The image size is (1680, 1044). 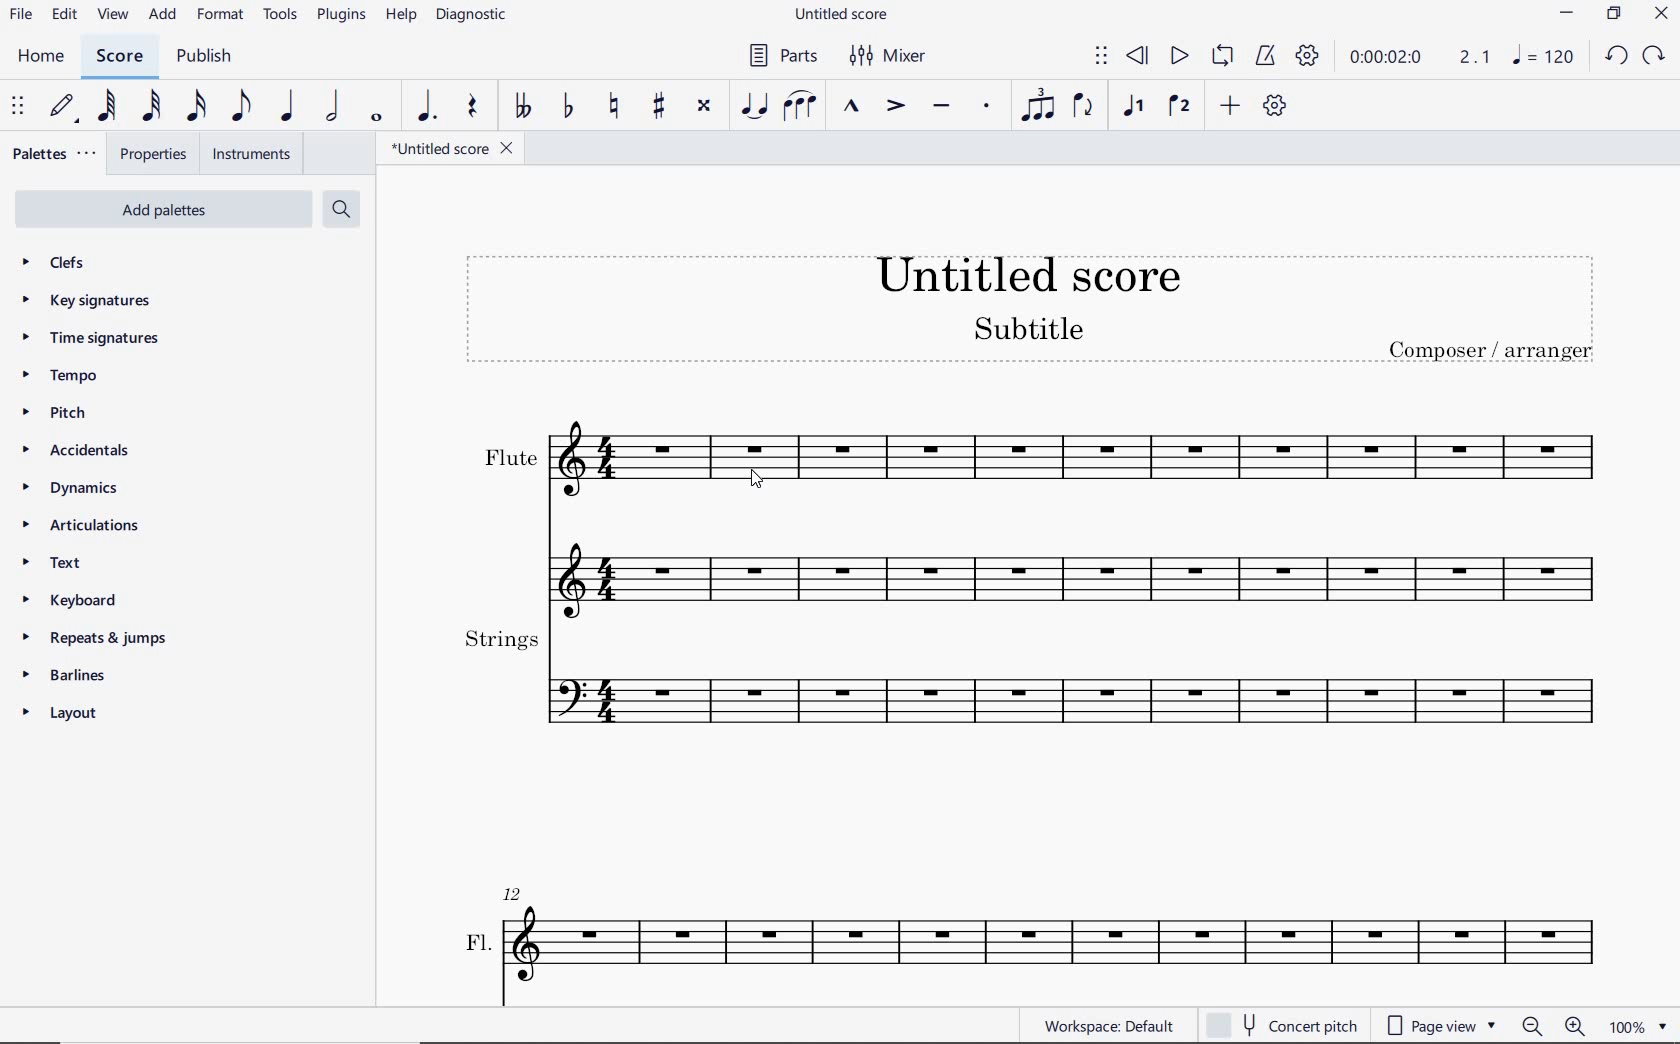 What do you see at coordinates (344, 209) in the screenshot?
I see `search palettes` at bounding box center [344, 209].